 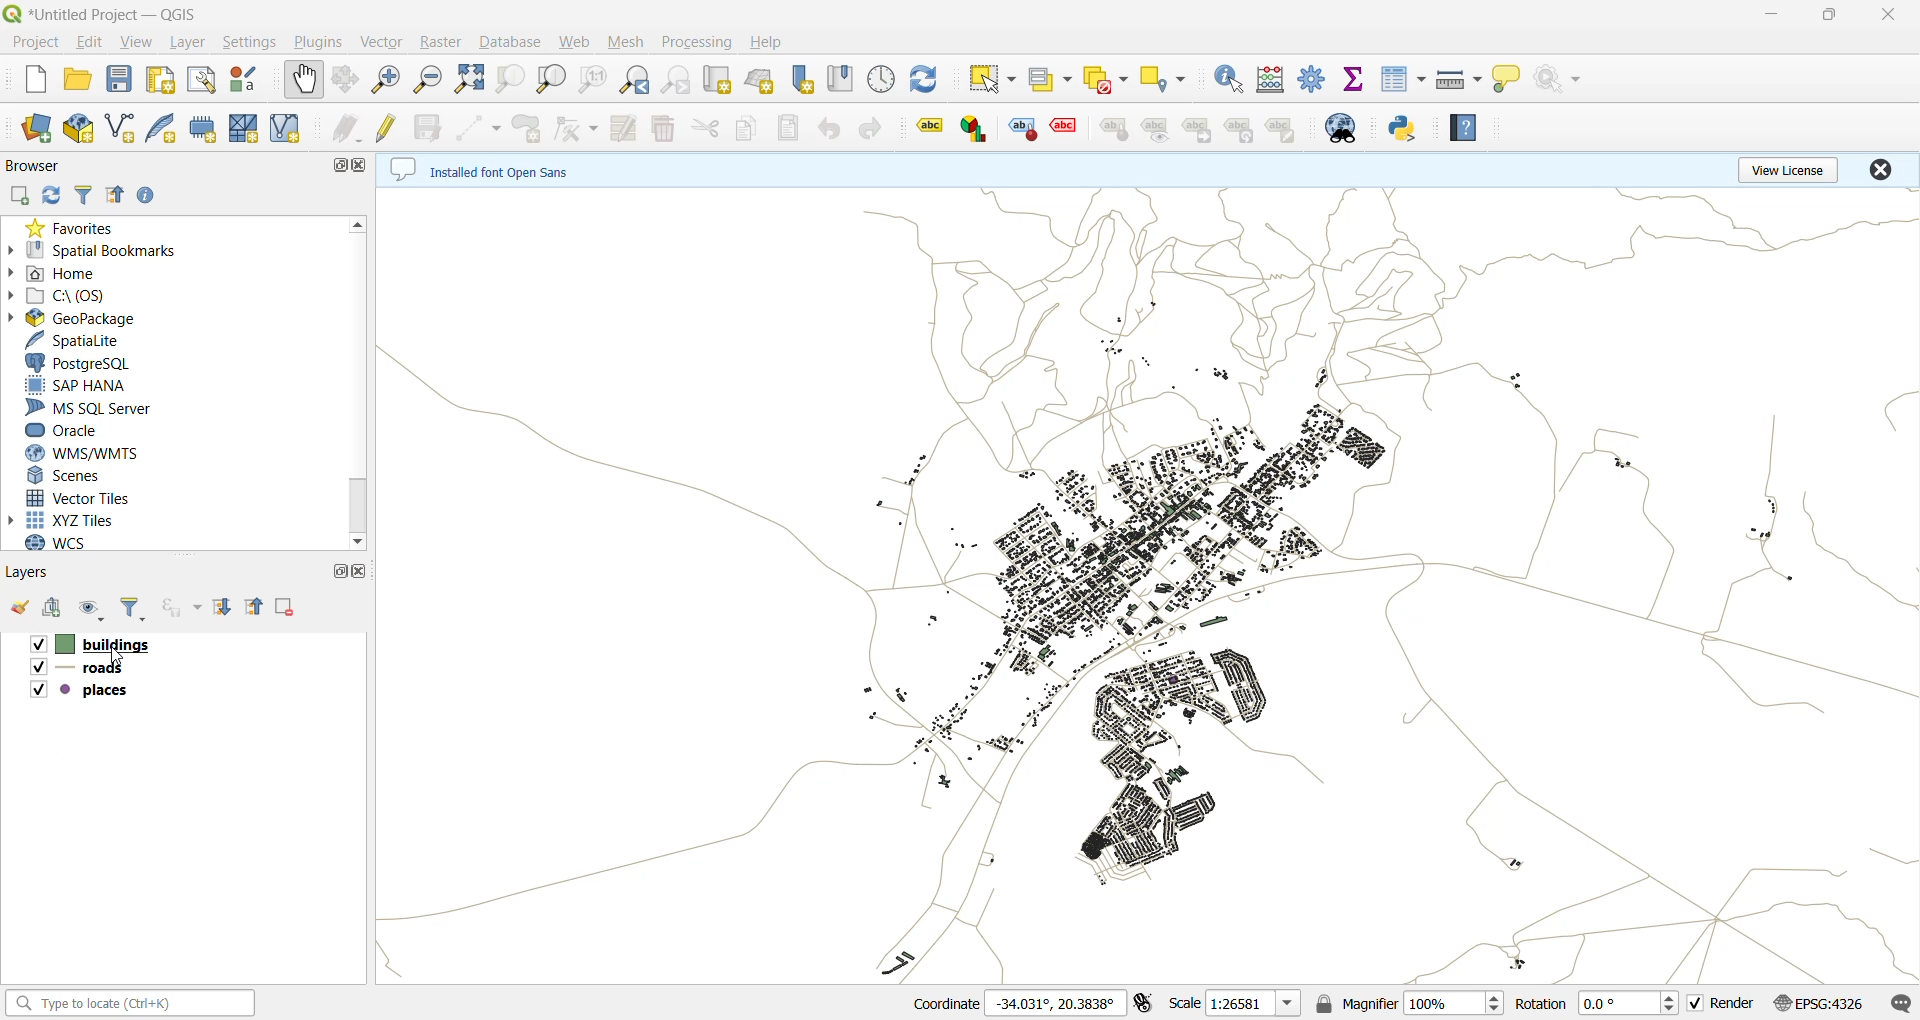 What do you see at coordinates (831, 129) in the screenshot?
I see `undo` at bounding box center [831, 129].